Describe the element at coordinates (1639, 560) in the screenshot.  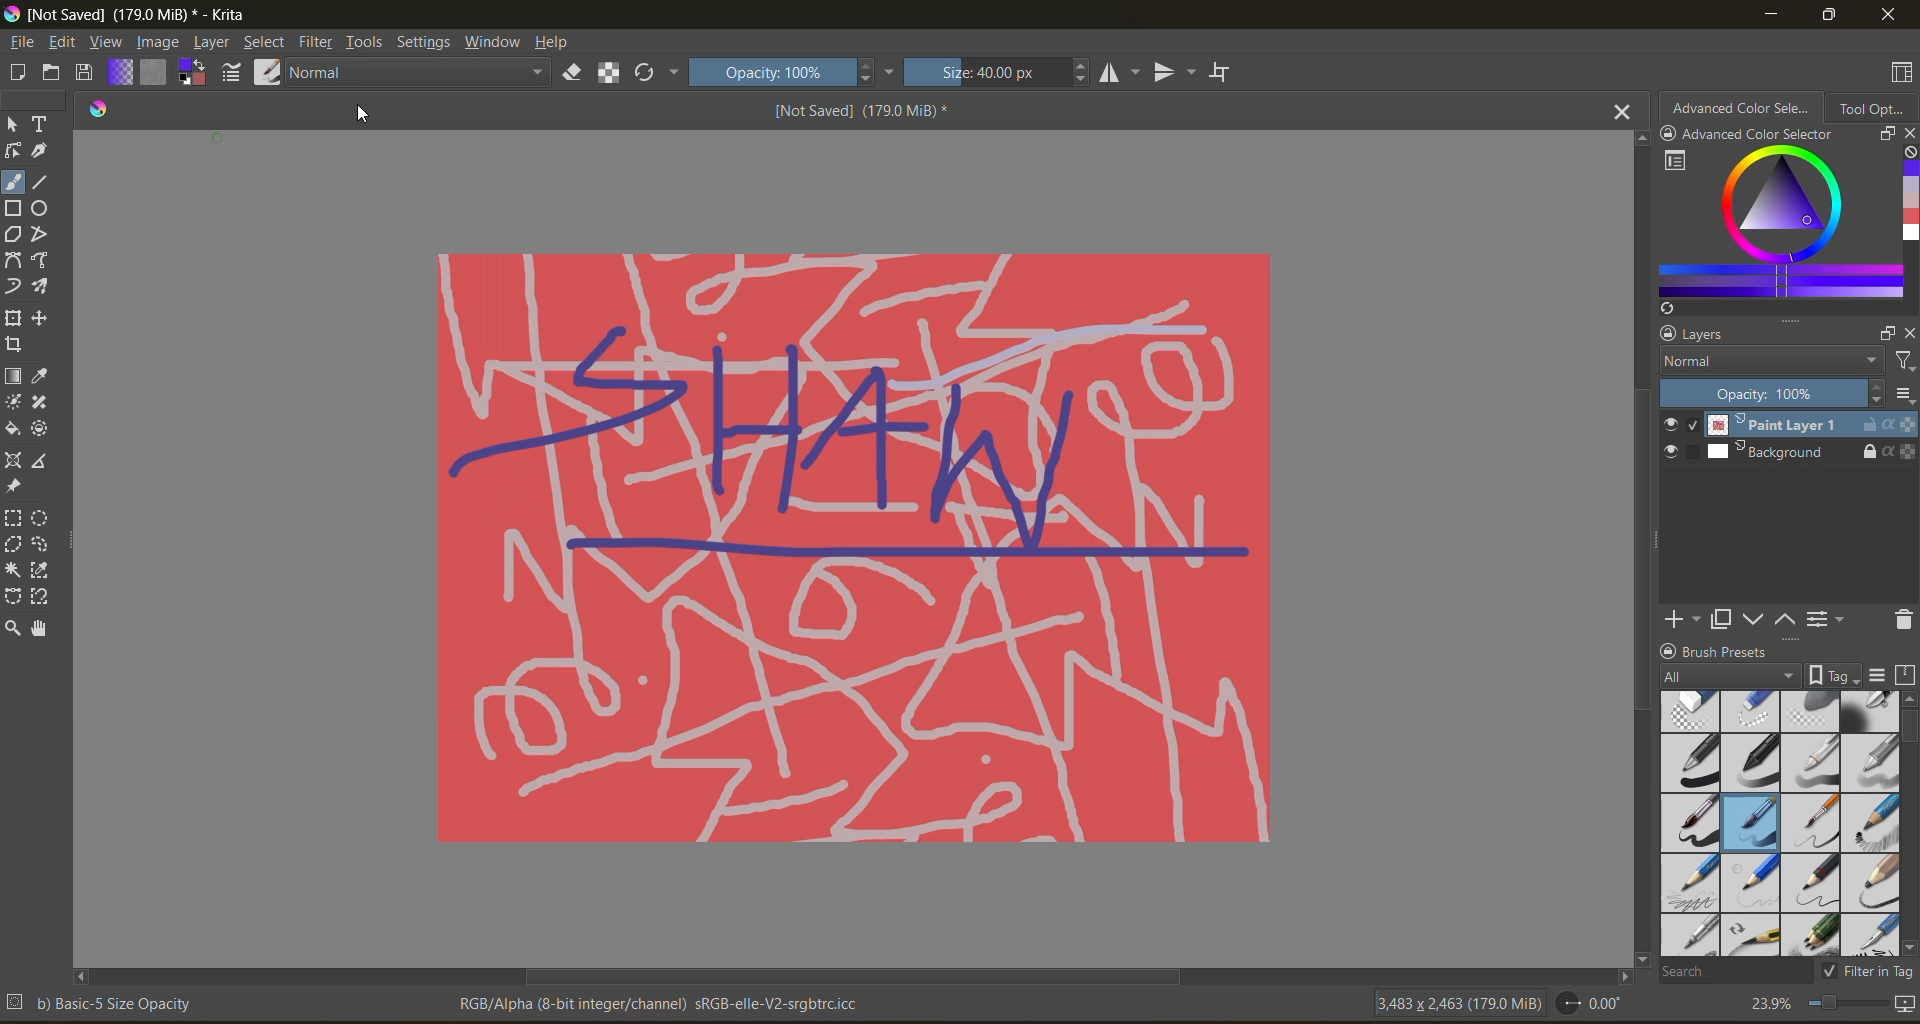
I see `vertical scroll bar` at that location.